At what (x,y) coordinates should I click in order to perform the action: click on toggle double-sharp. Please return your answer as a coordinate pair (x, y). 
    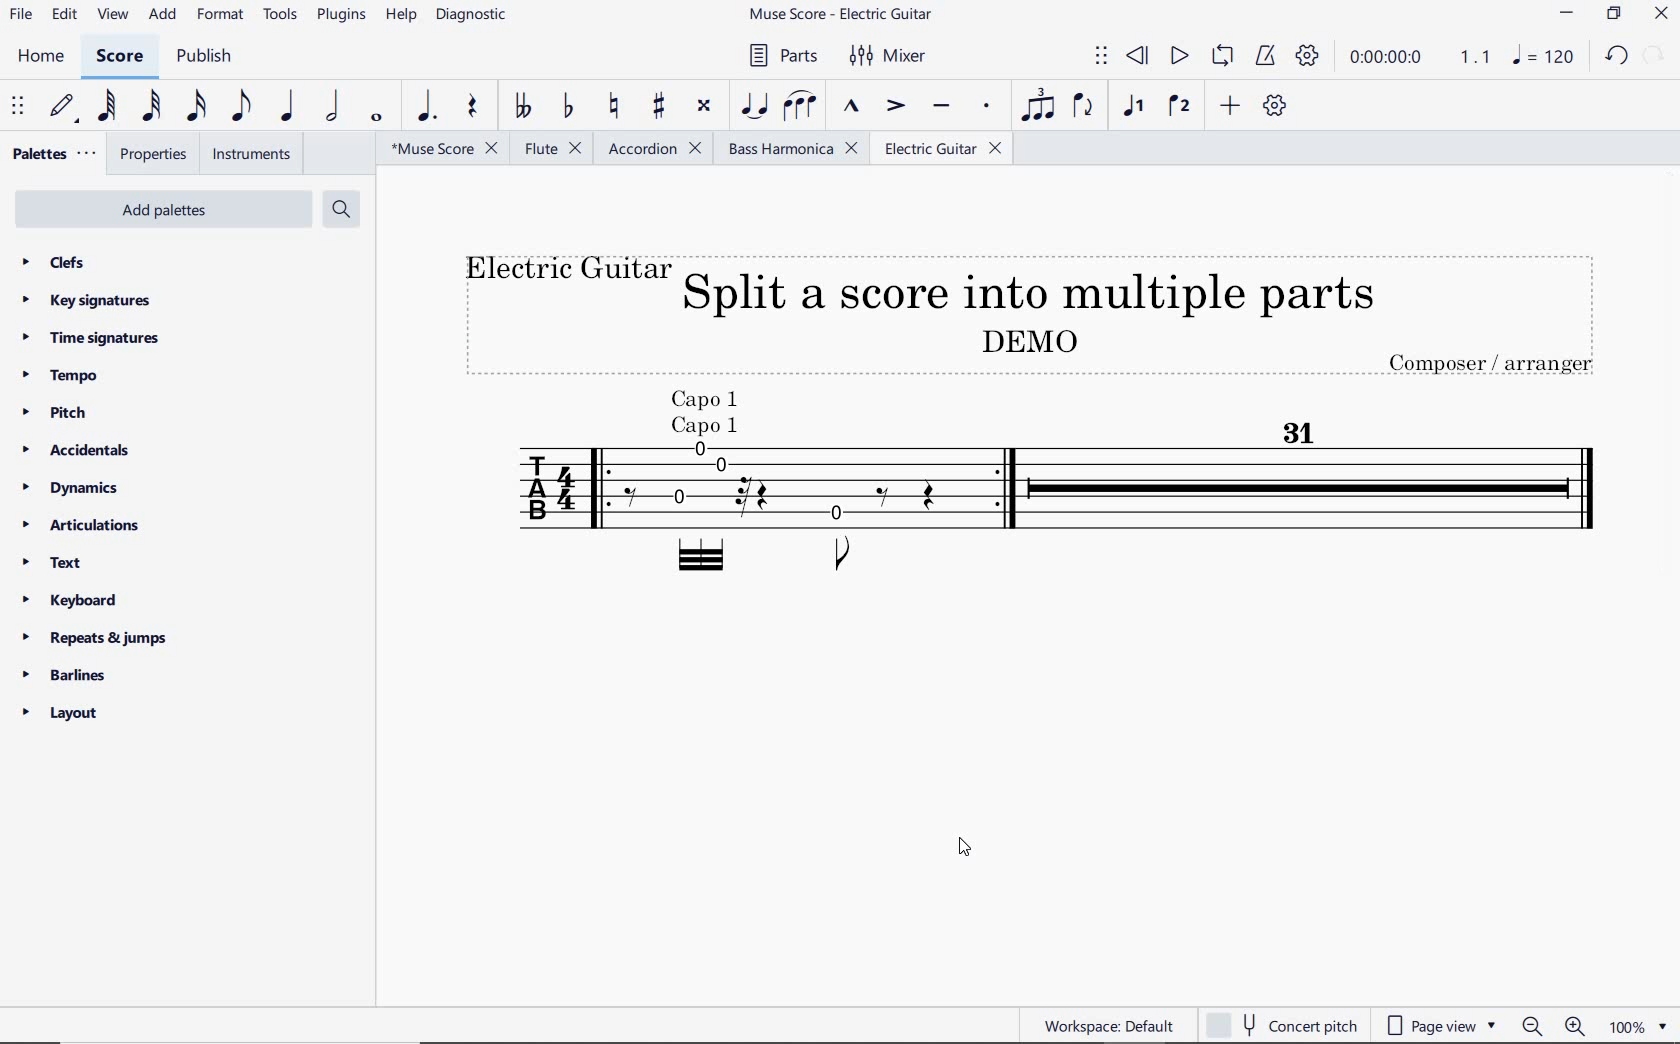
    Looking at the image, I should click on (704, 107).